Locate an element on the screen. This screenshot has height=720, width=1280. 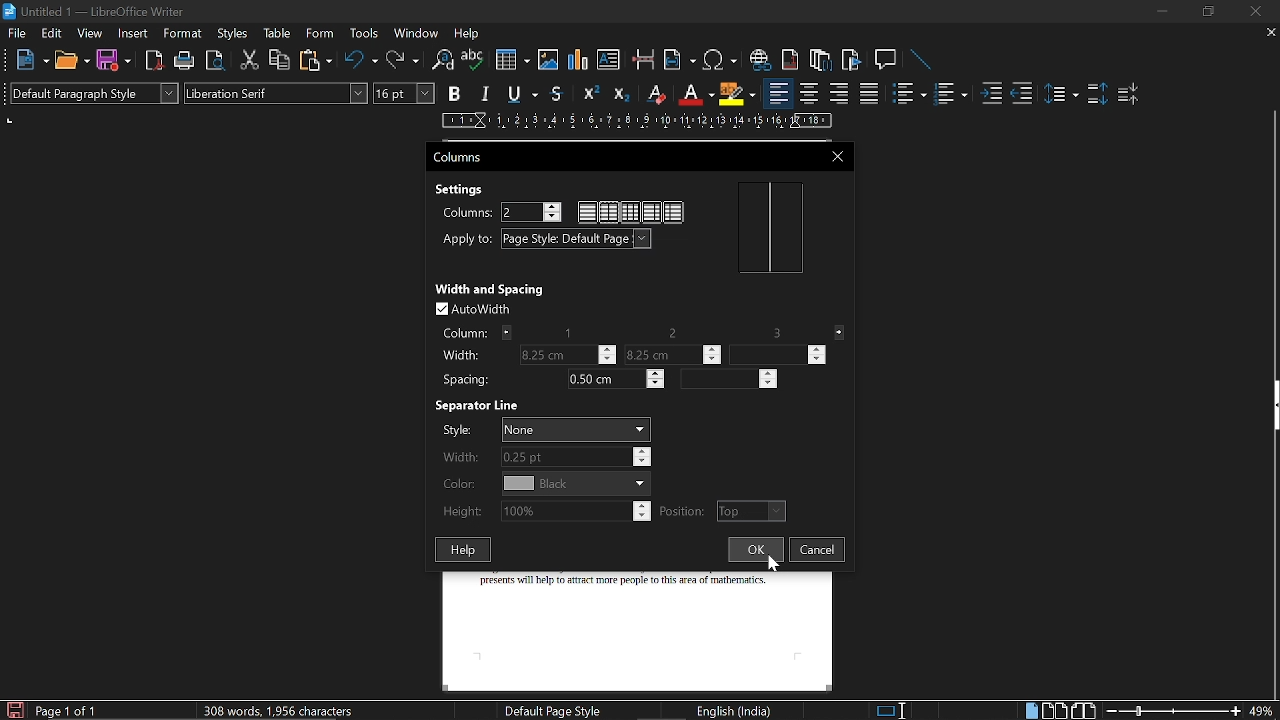
Insert Image is located at coordinates (550, 60).